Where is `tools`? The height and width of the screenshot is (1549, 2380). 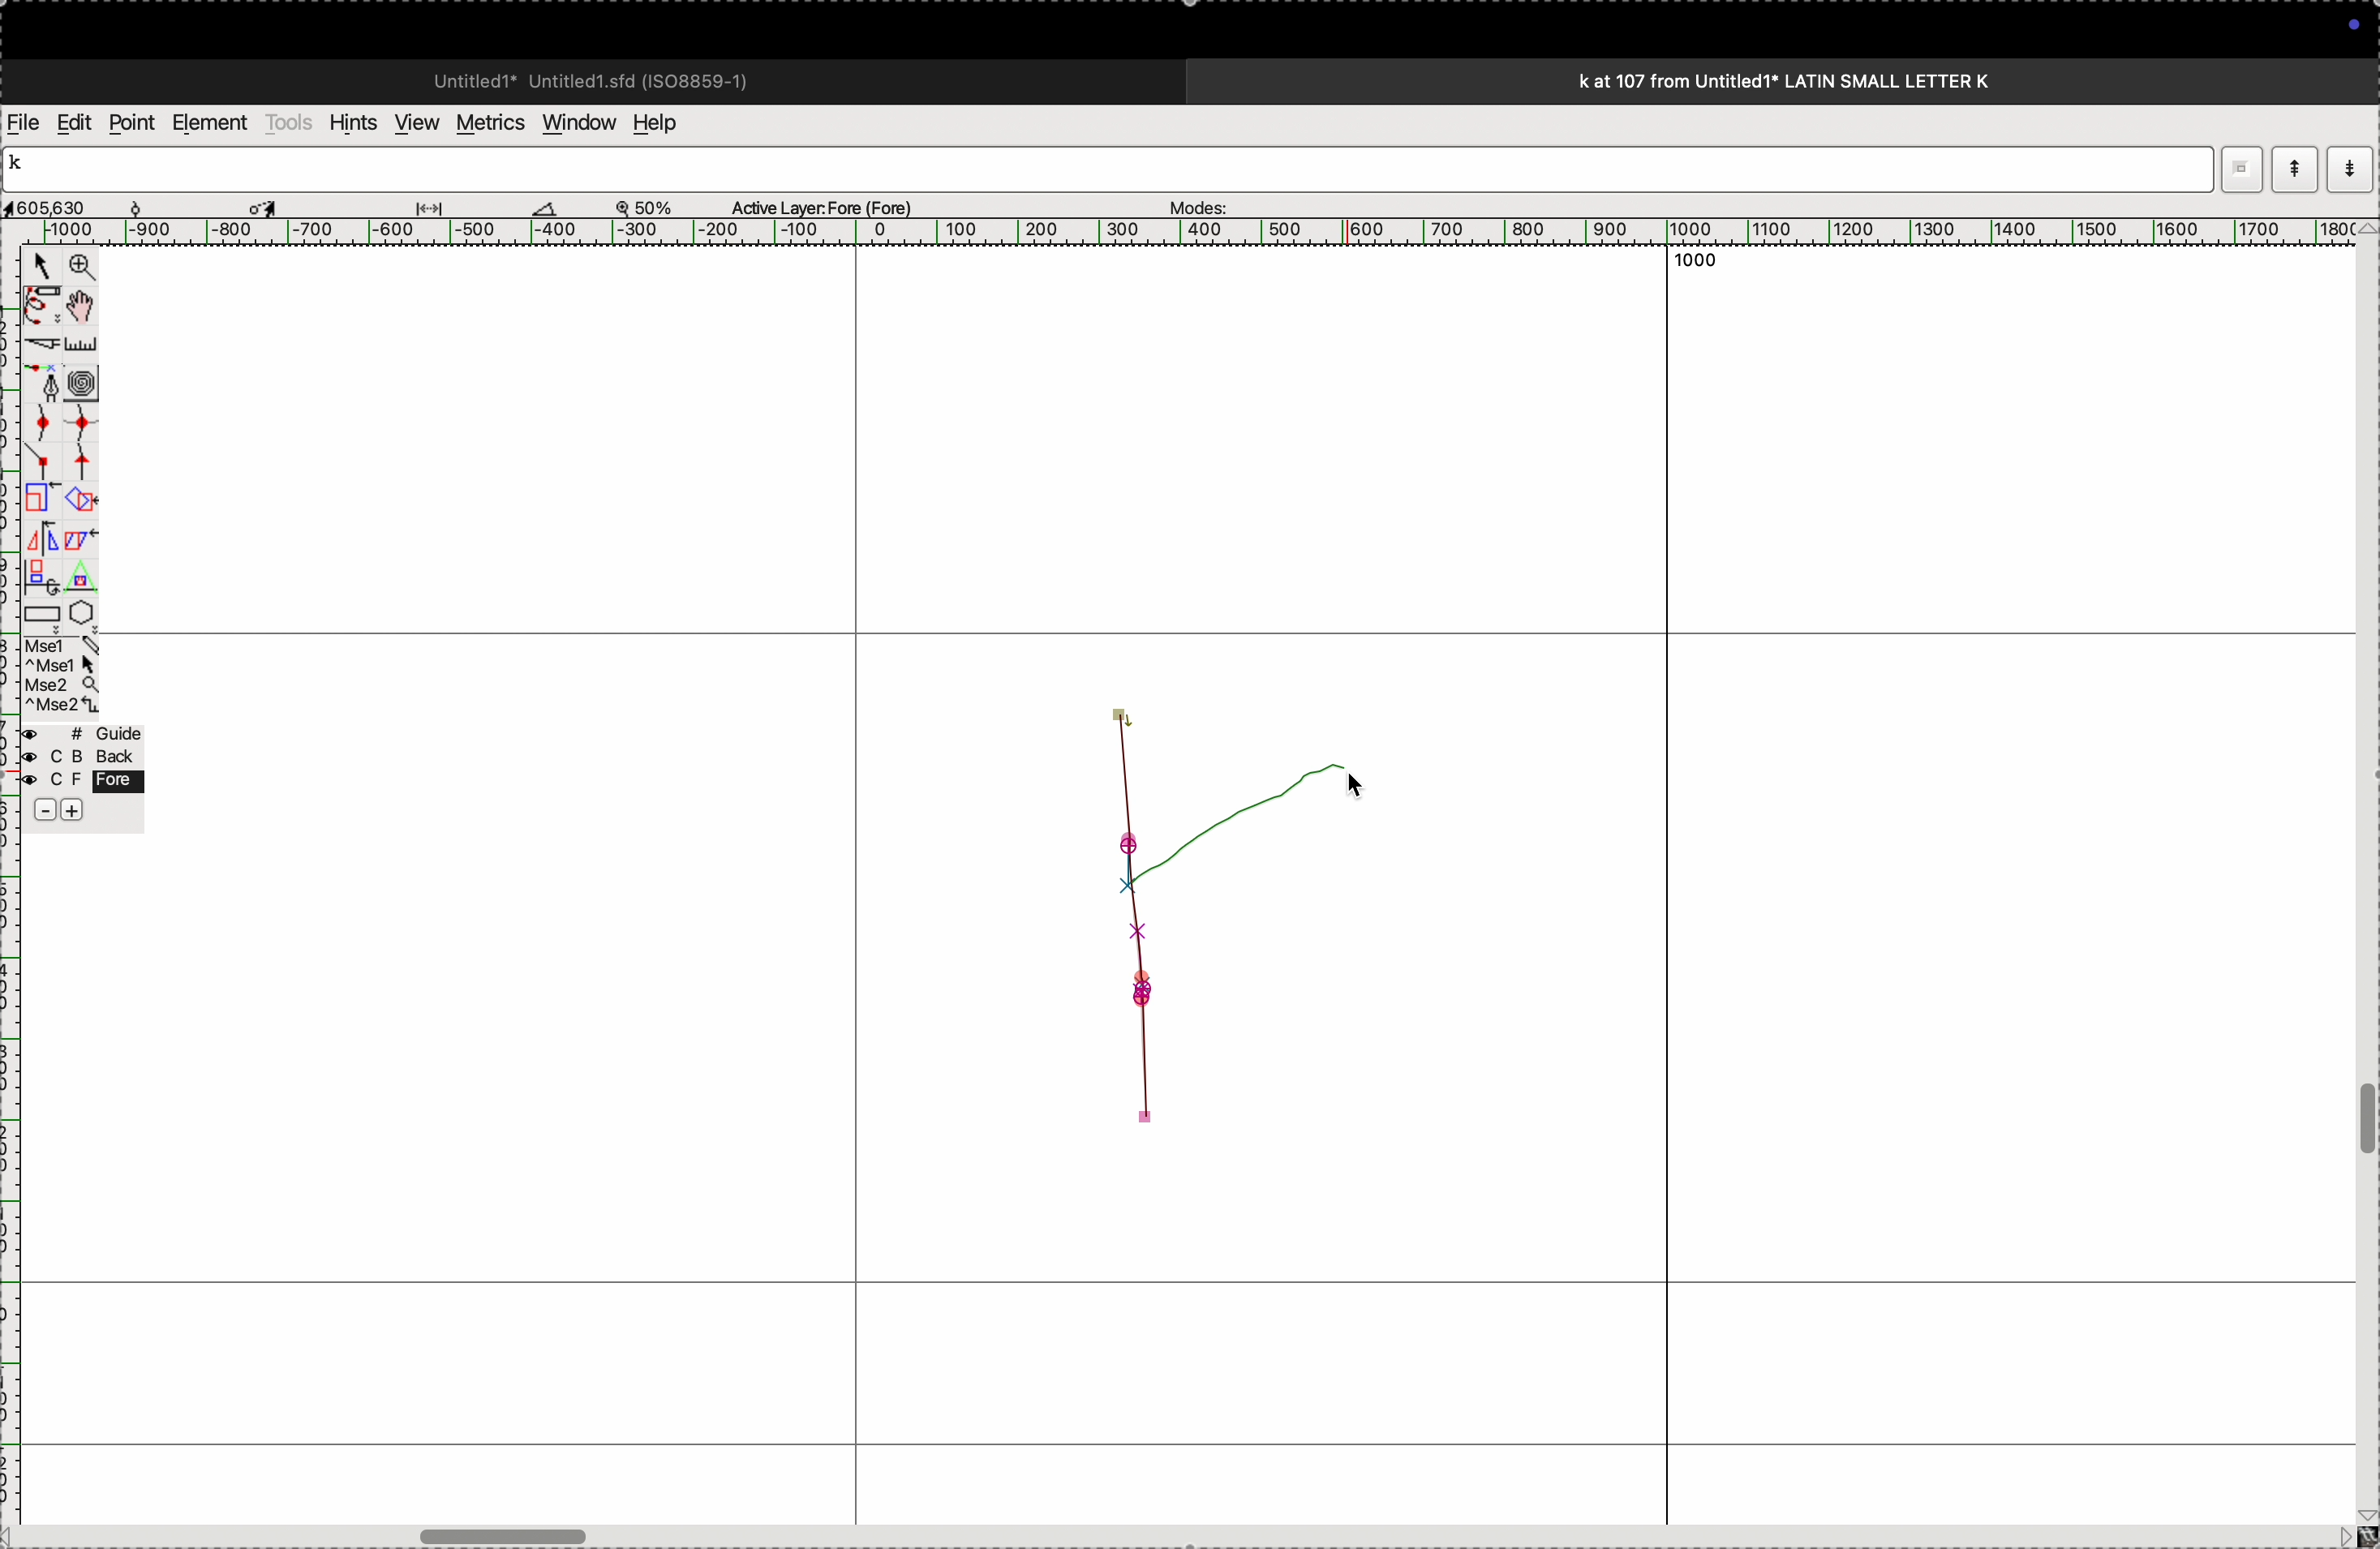 tools is located at coordinates (289, 122).